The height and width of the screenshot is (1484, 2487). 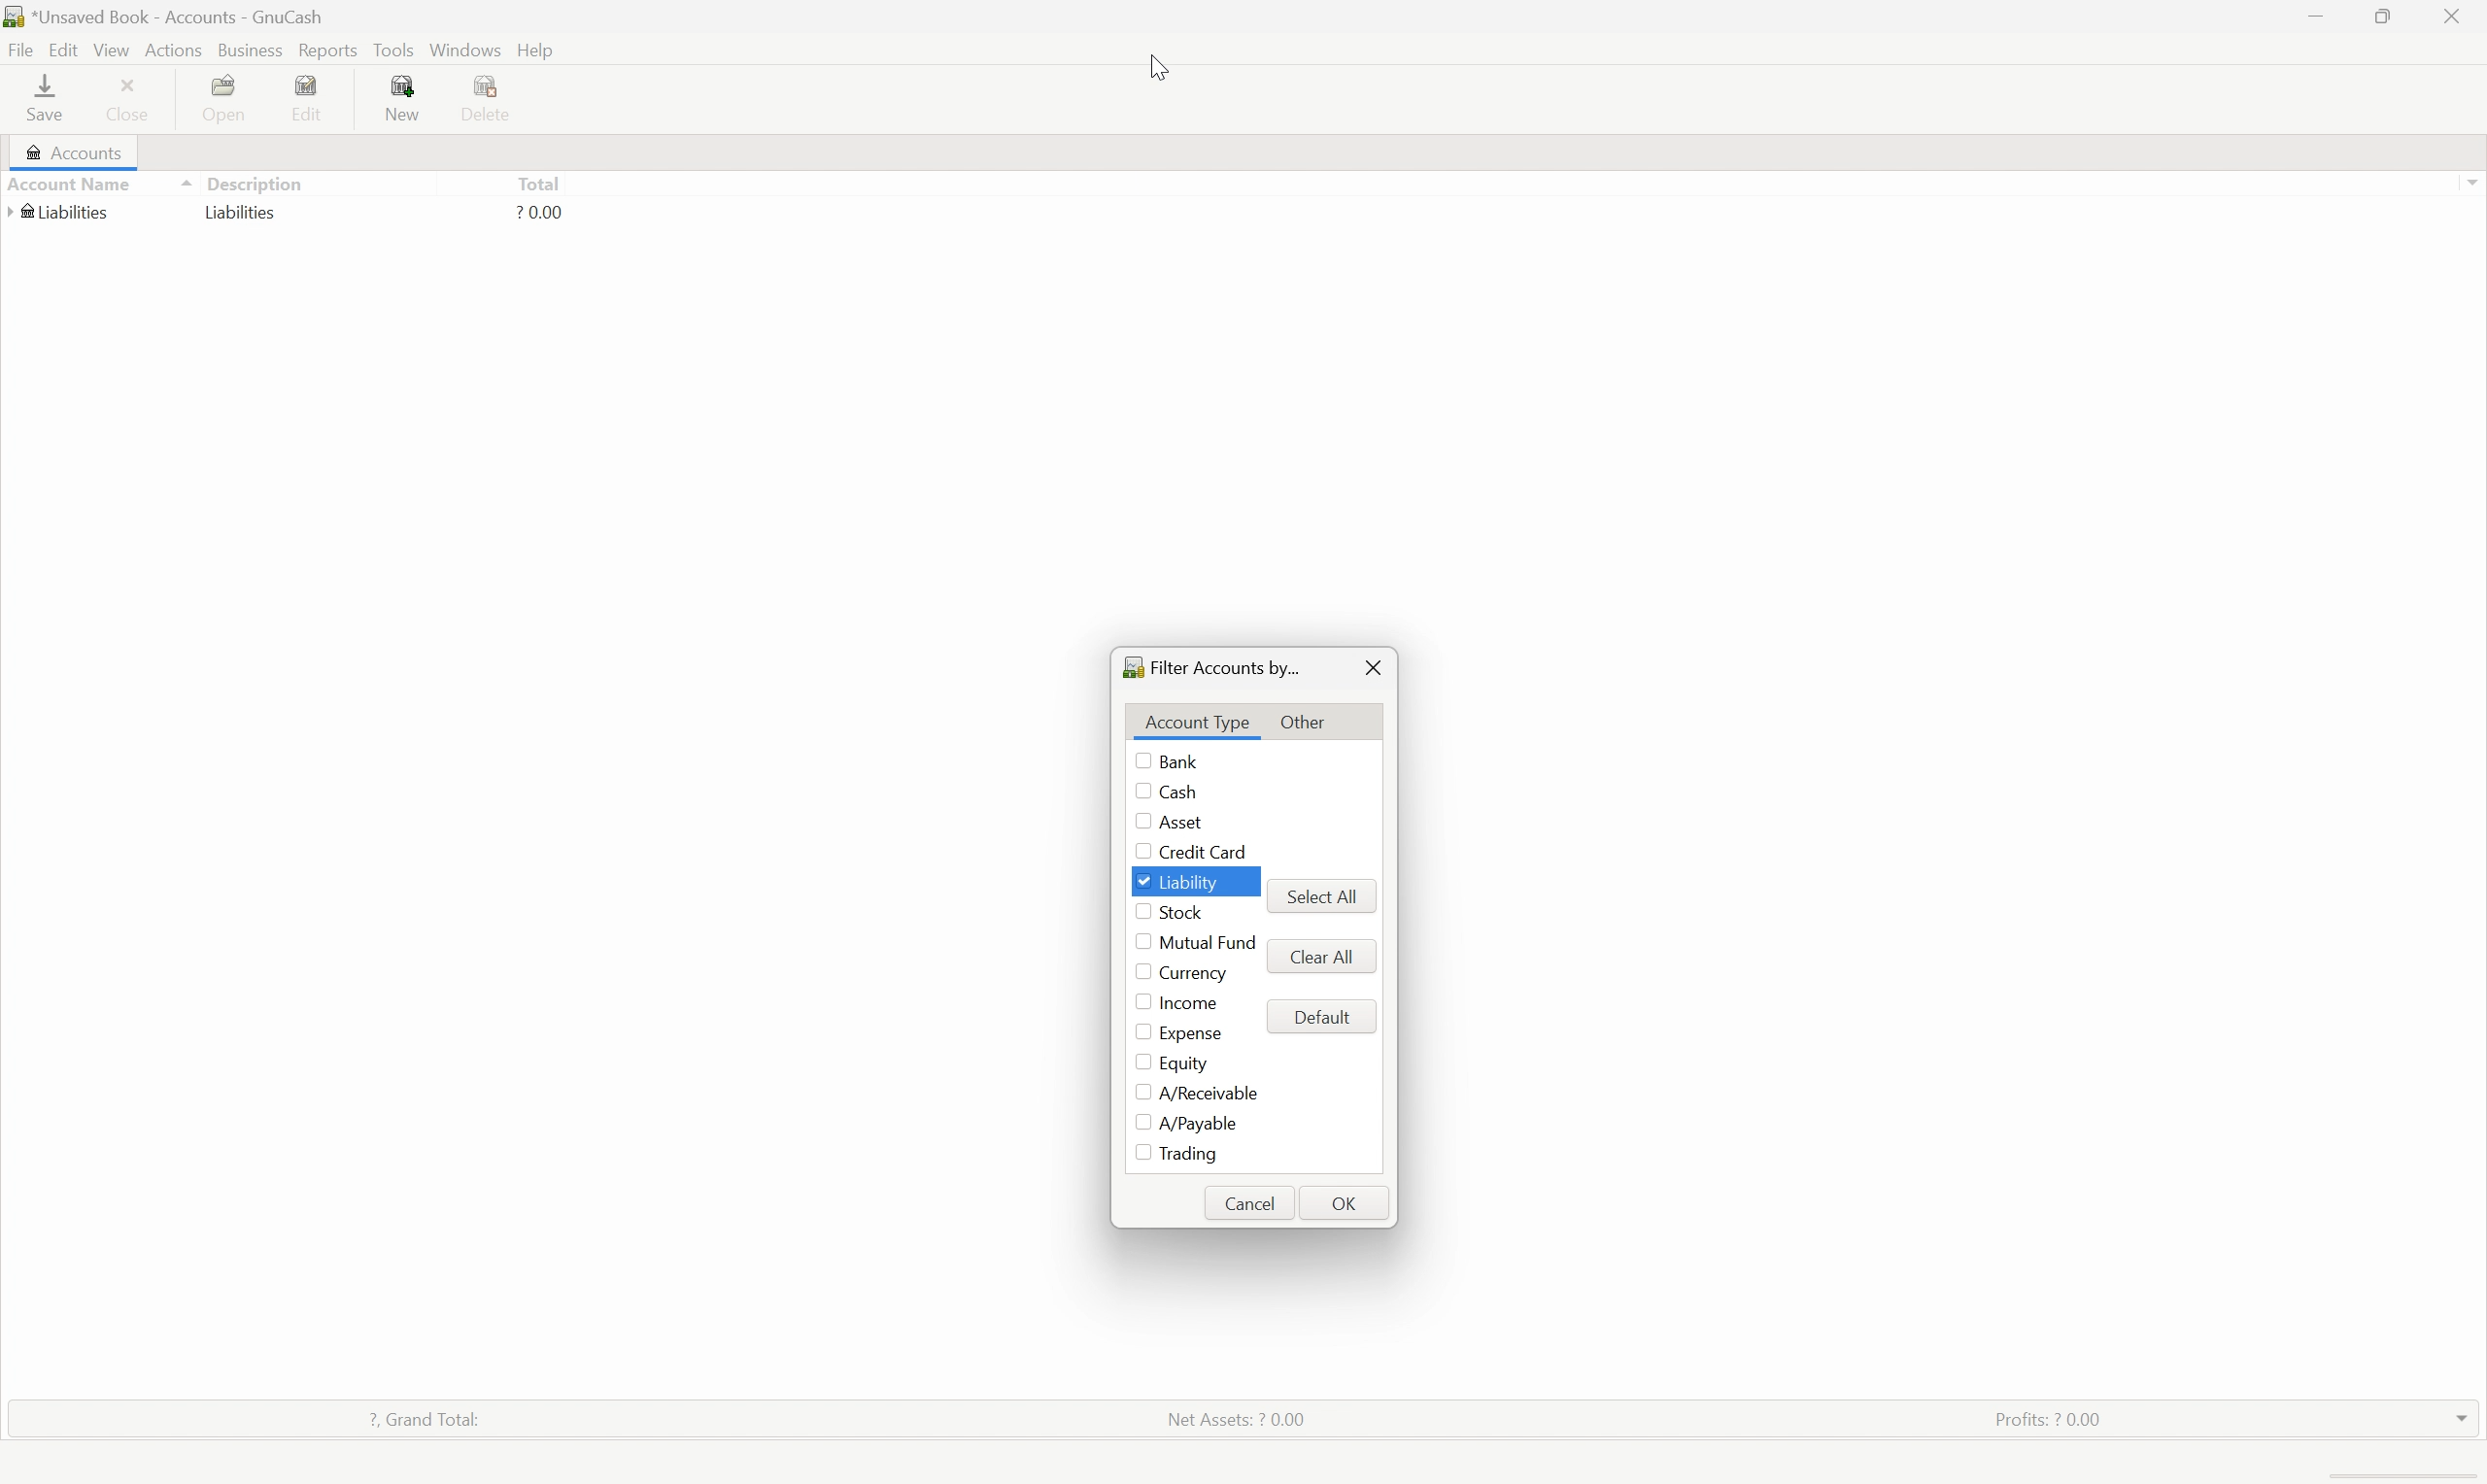 What do you see at coordinates (1186, 822) in the screenshot?
I see `Asset` at bounding box center [1186, 822].